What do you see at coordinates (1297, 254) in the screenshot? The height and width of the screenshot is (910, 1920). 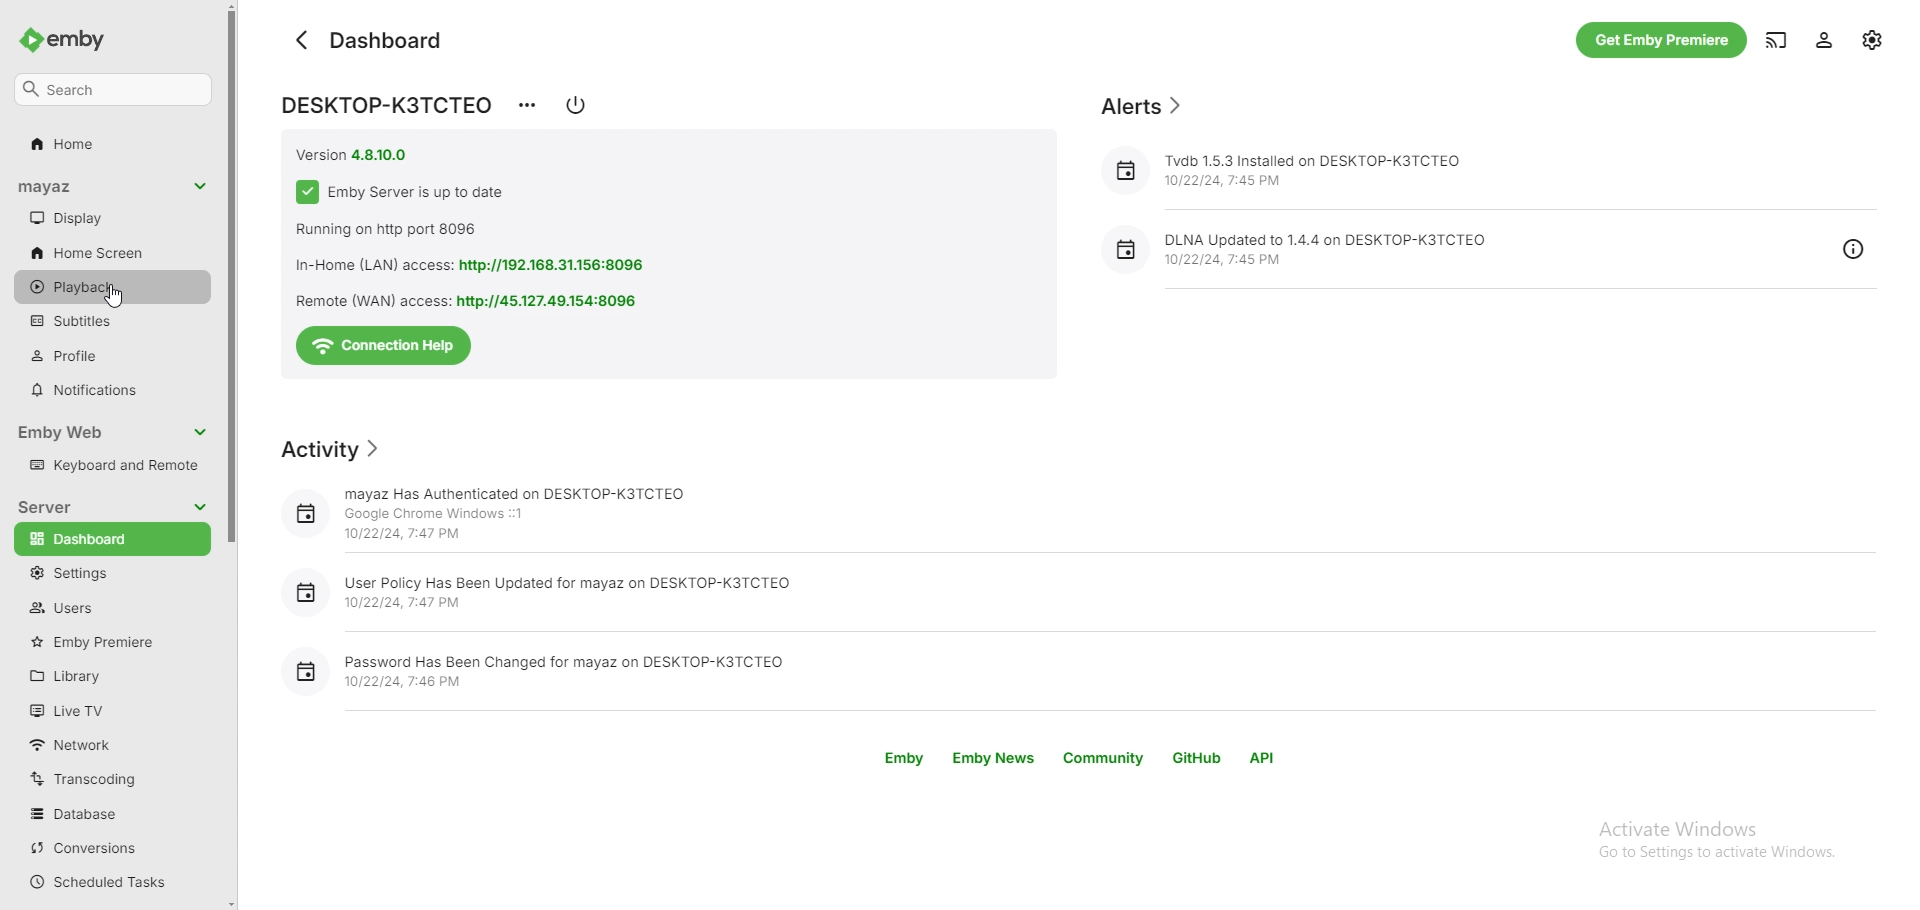 I see `DLNA Updated to 1.4.4 on DESKTOP-KITCTEQ10/22/24, 7:45 PM` at bounding box center [1297, 254].